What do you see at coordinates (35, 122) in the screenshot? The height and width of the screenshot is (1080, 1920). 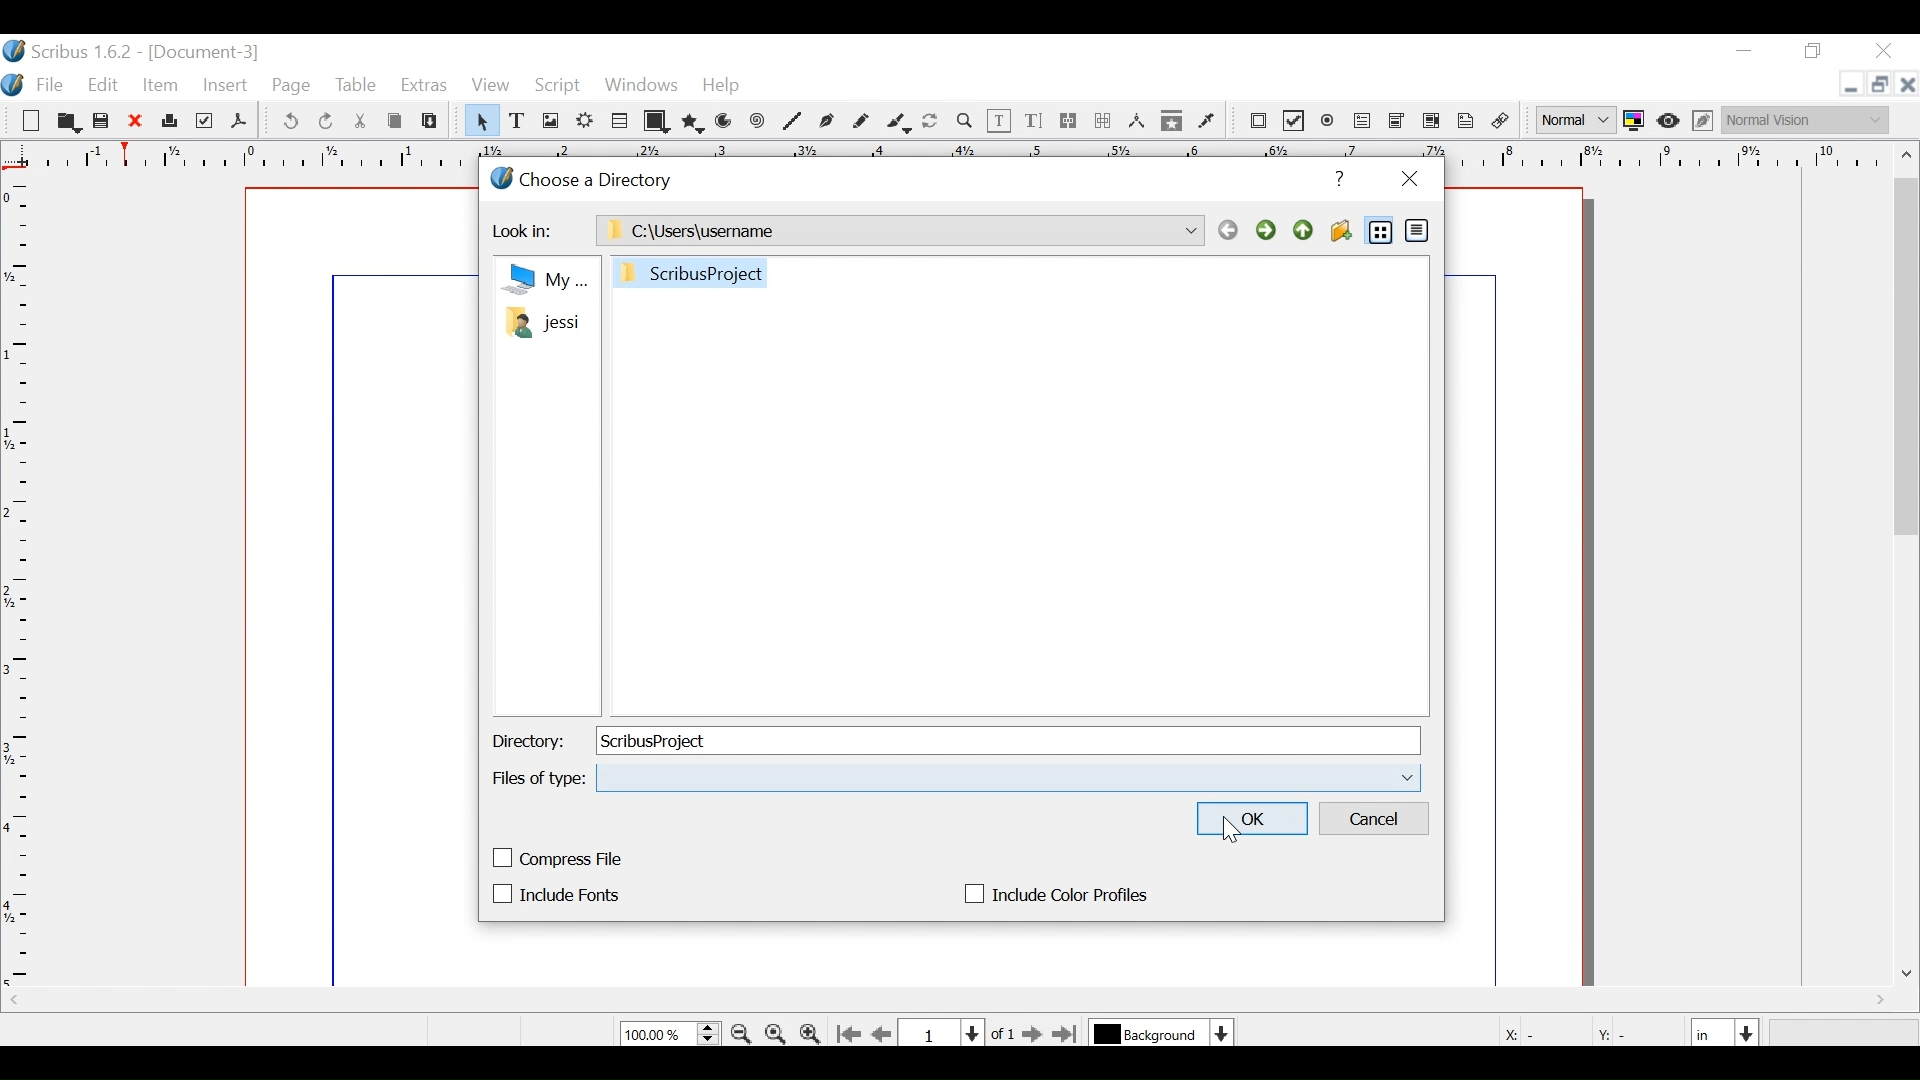 I see `New` at bounding box center [35, 122].